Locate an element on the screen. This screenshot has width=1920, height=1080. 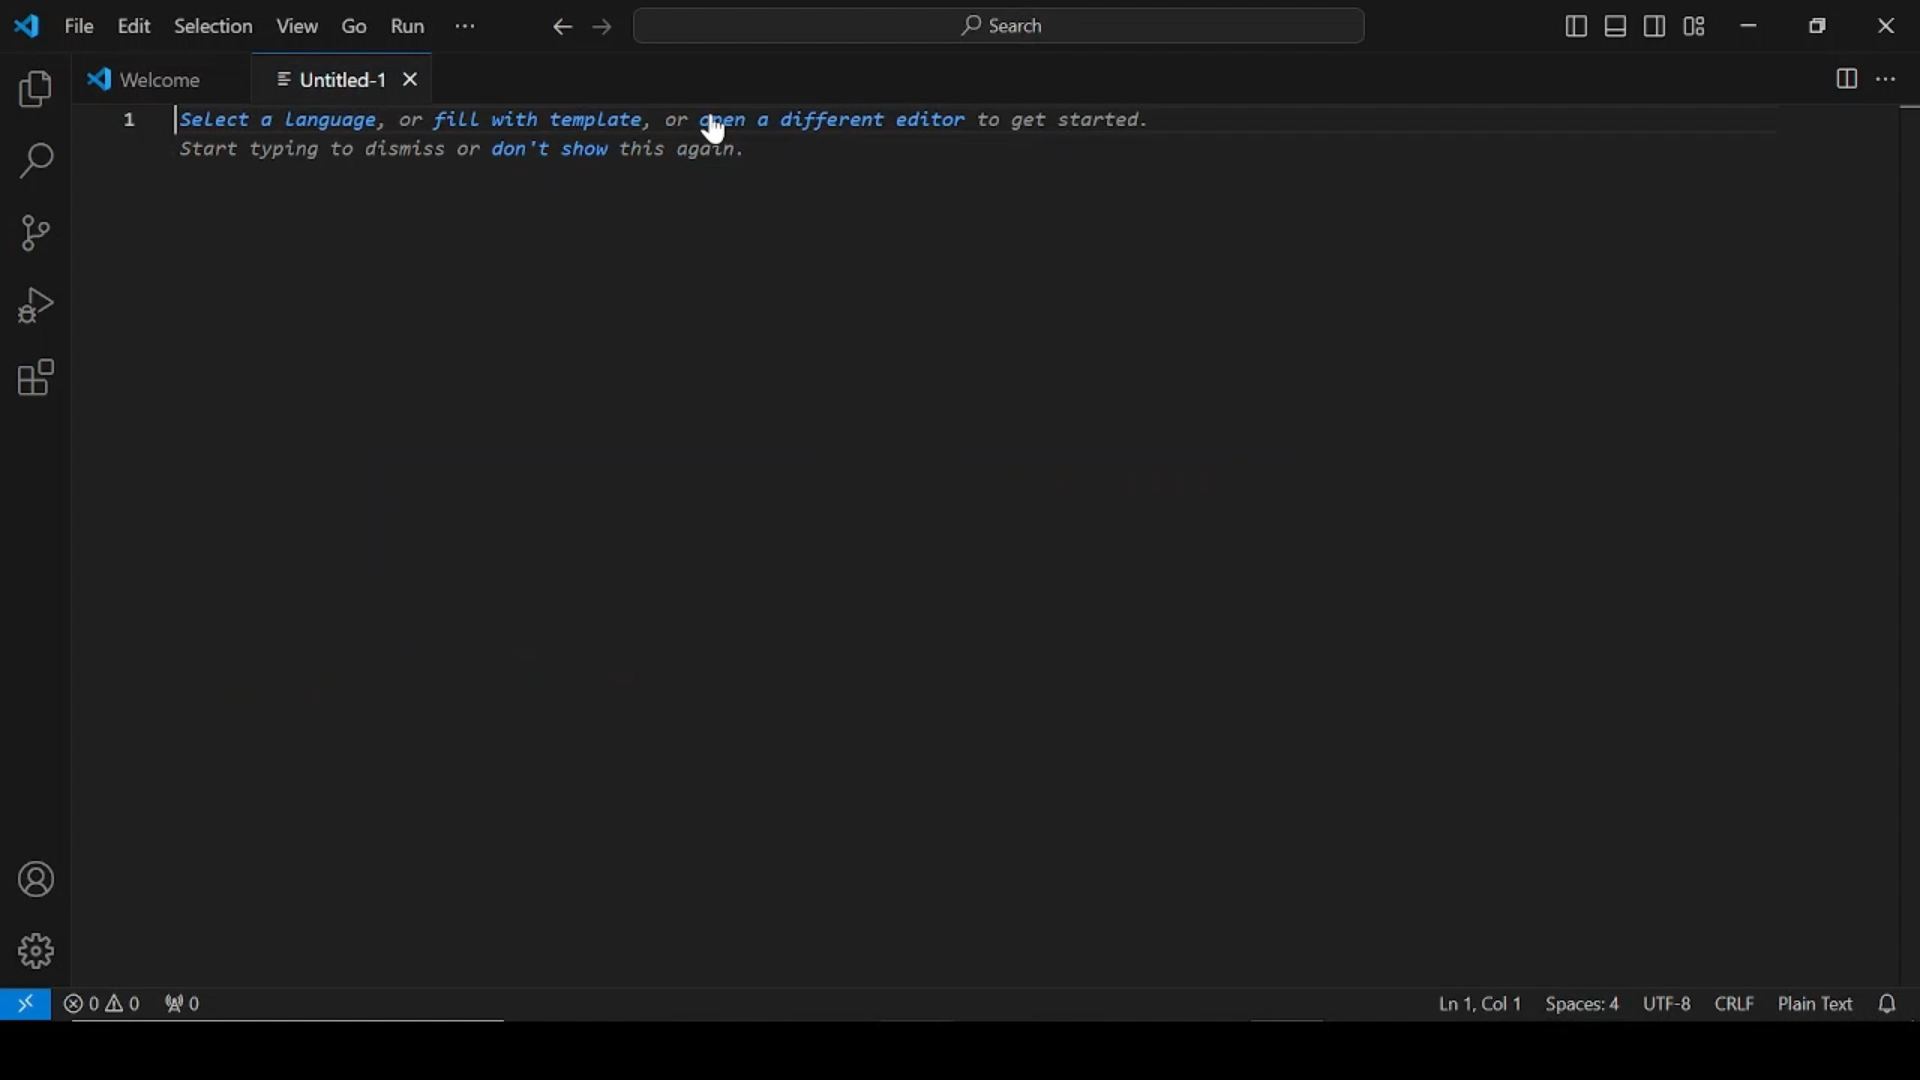
utf-8 is located at coordinates (1664, 1005).